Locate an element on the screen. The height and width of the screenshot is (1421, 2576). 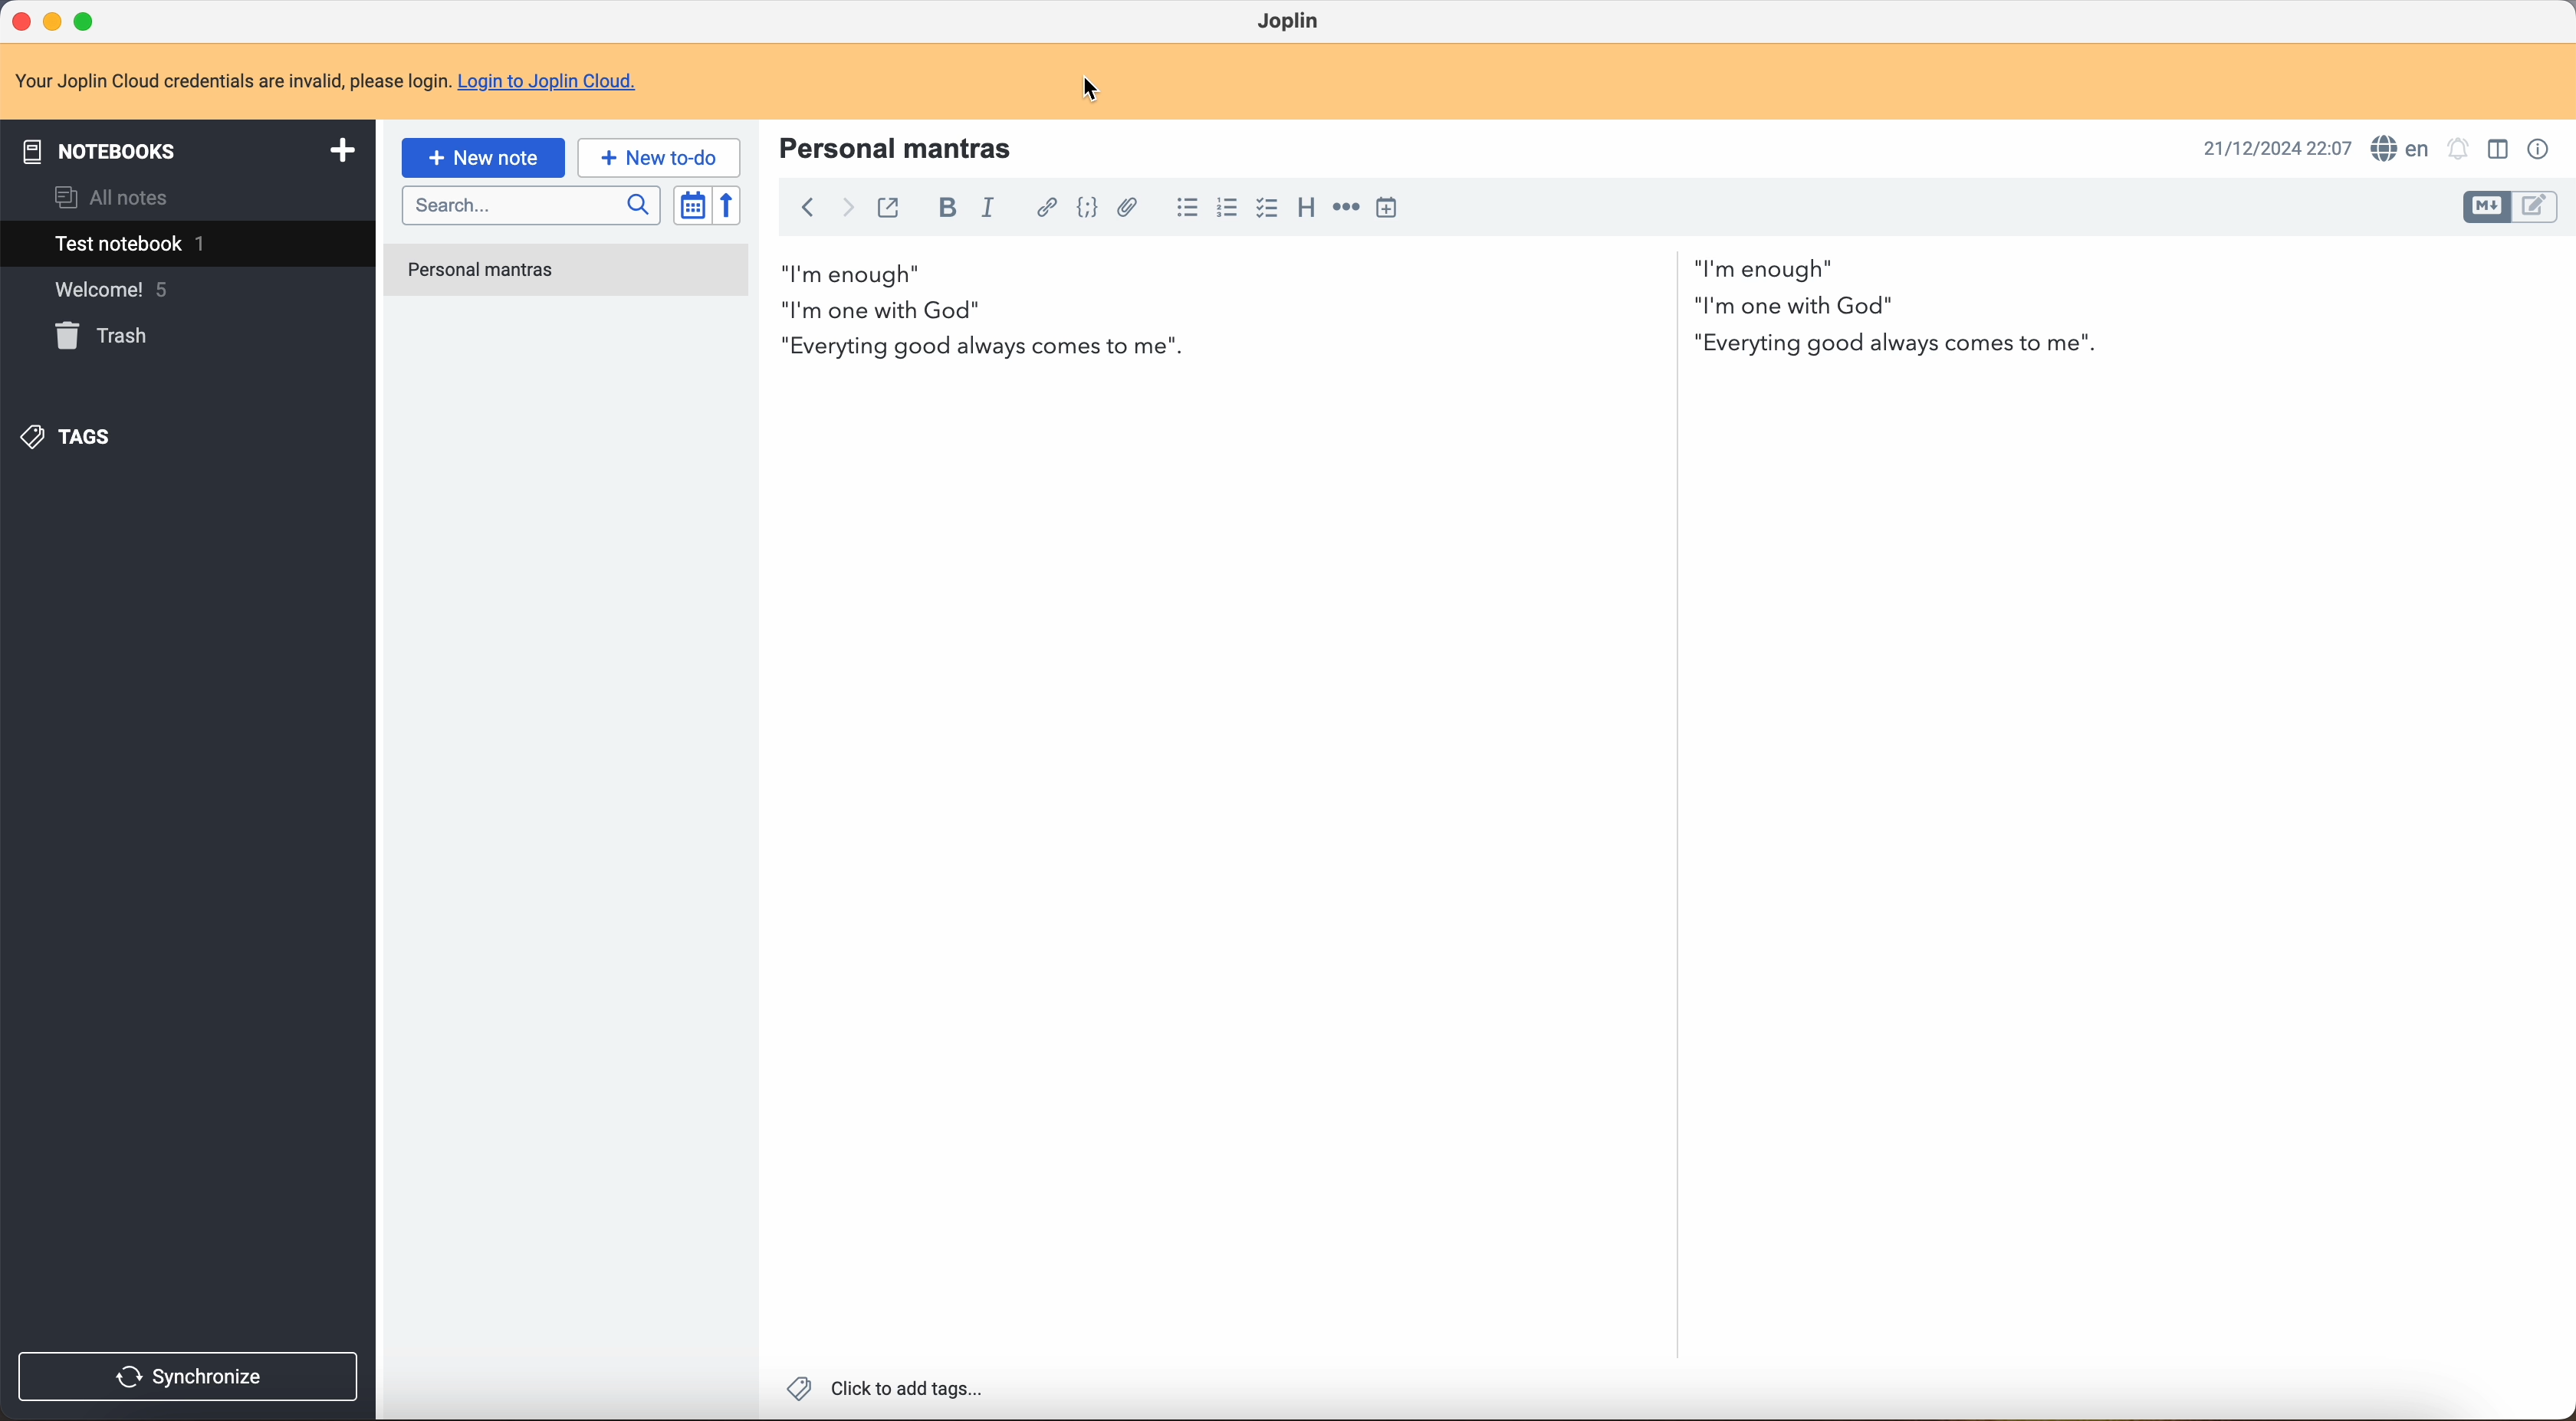
bold is located at coordinates (947, 207).